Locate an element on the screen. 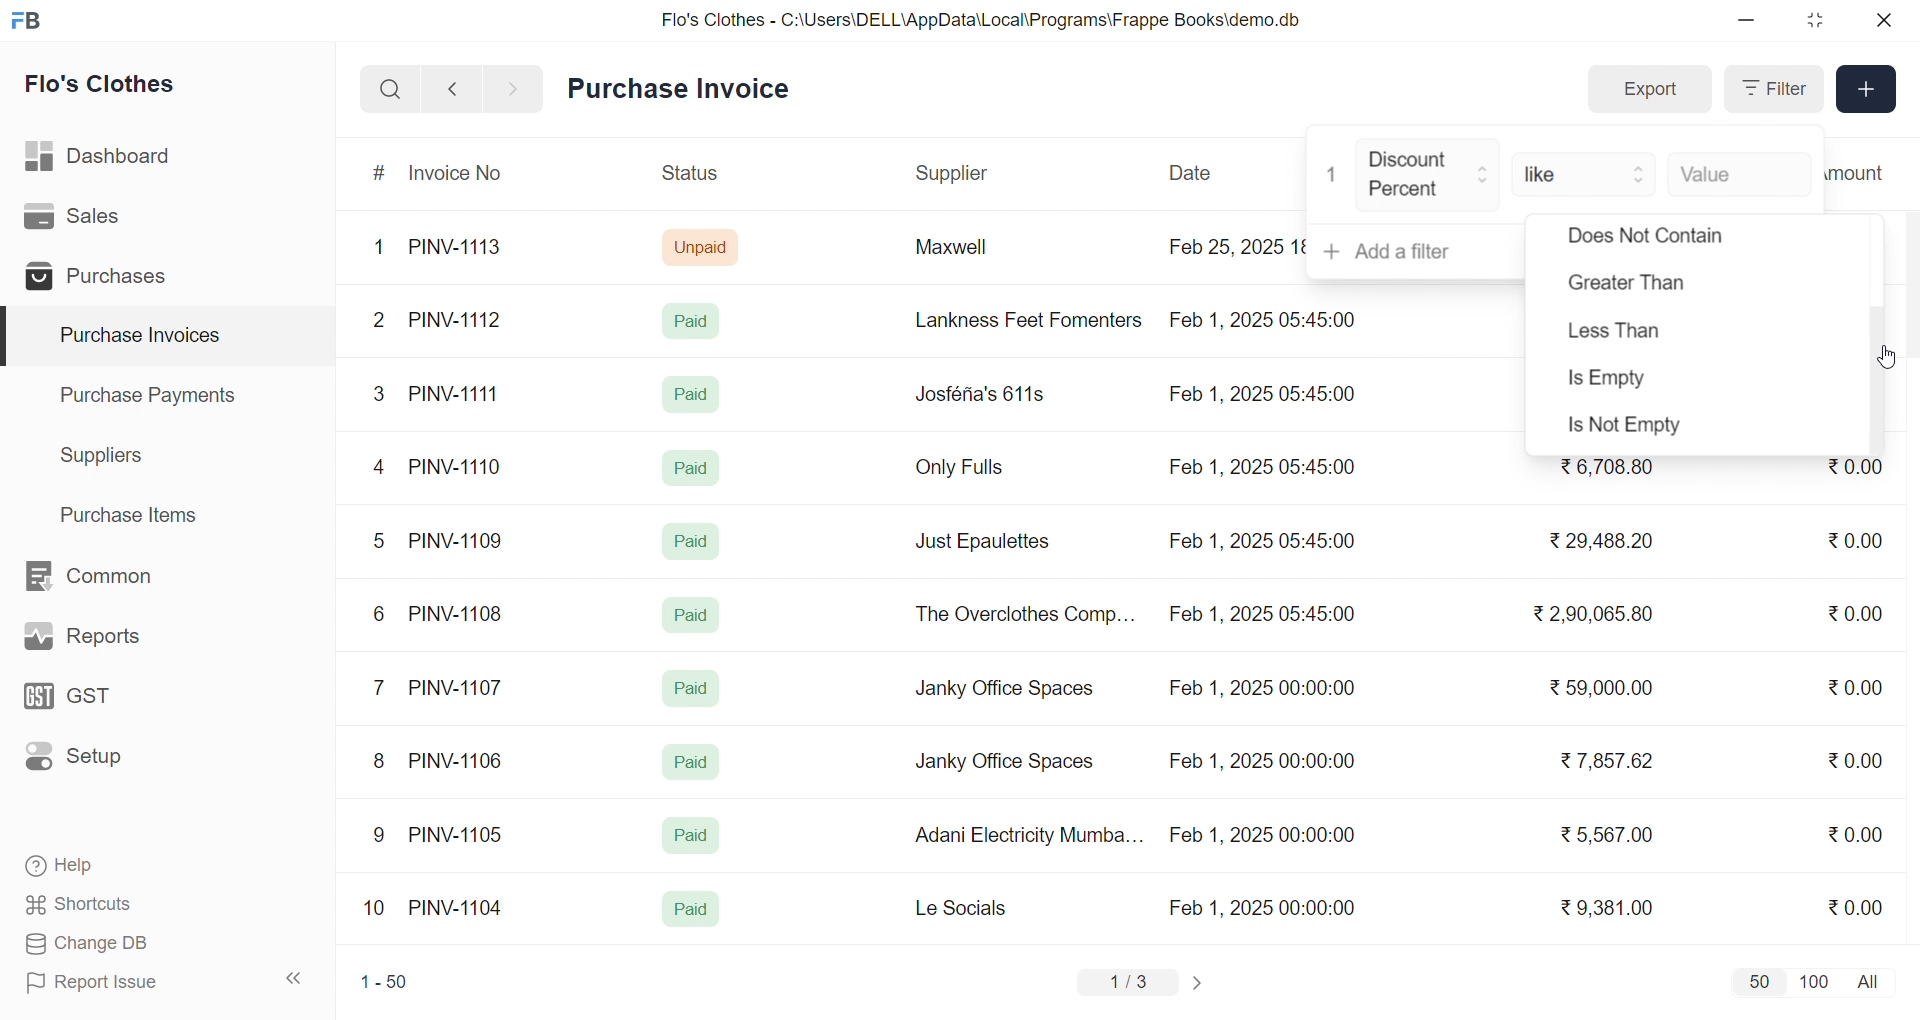 The image size is (1920, 1020). Purchase Items is located at coordinates (136, 512).